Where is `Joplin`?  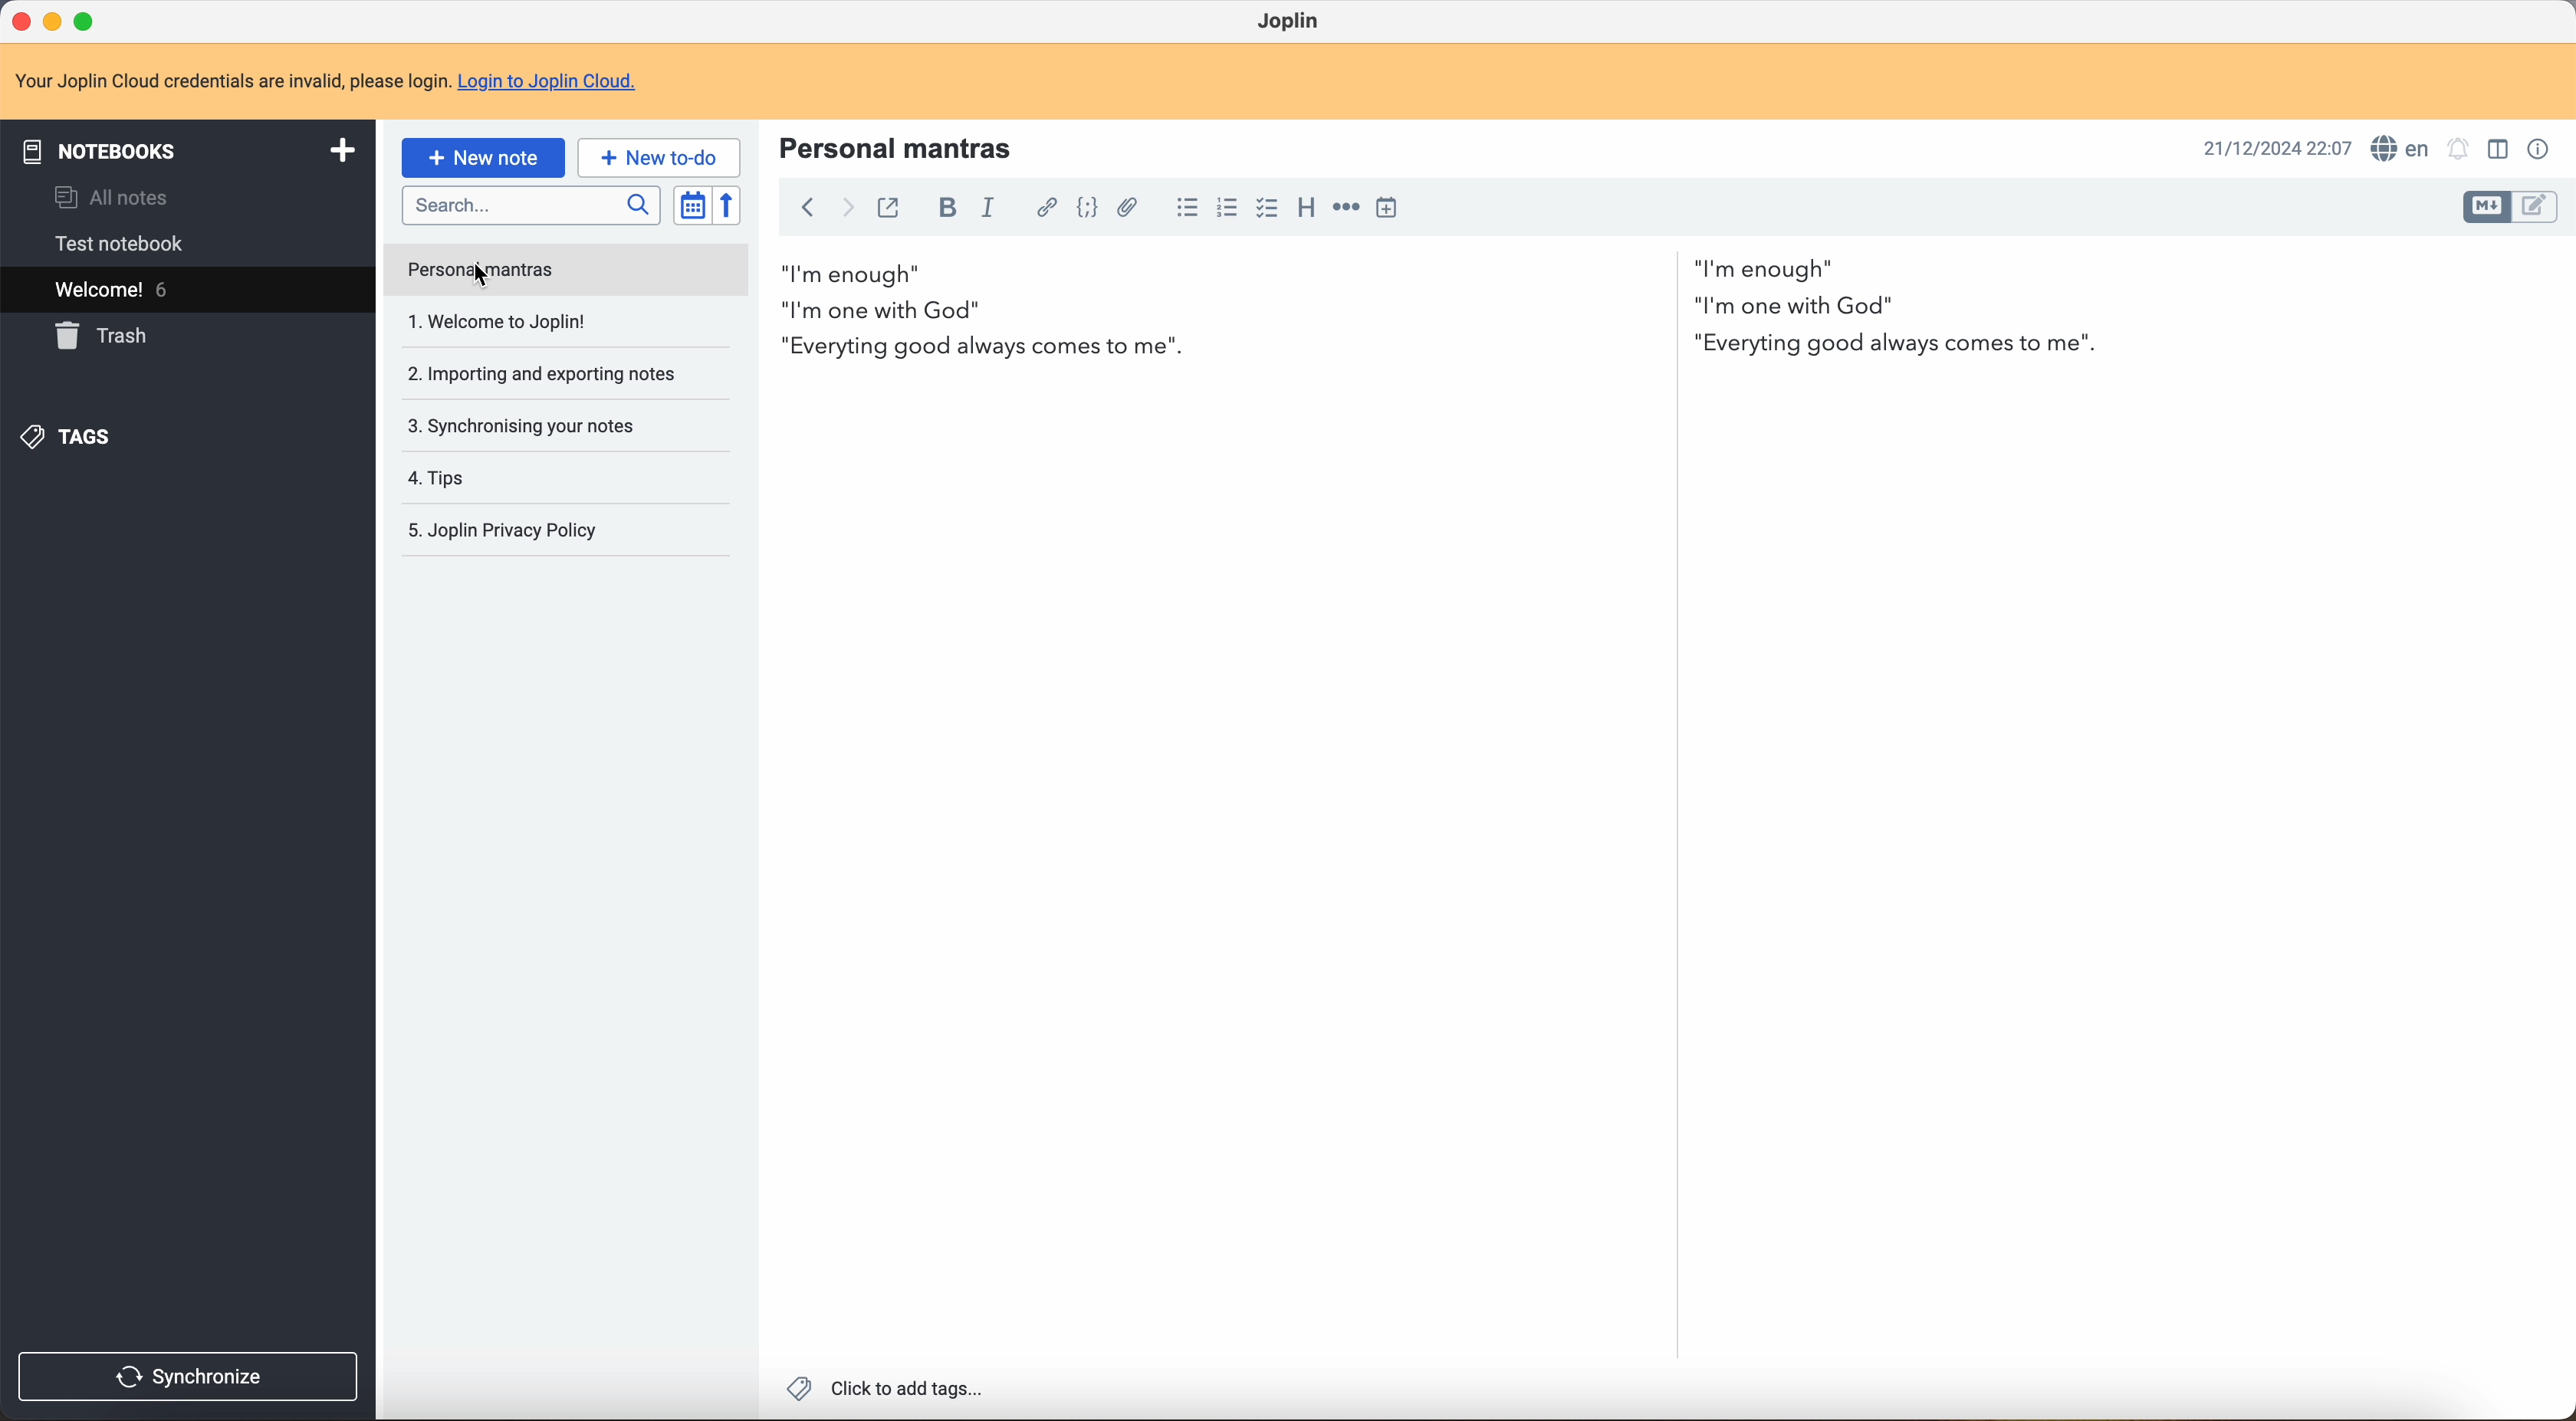 Joplin is located at coordinates (1294, 20).